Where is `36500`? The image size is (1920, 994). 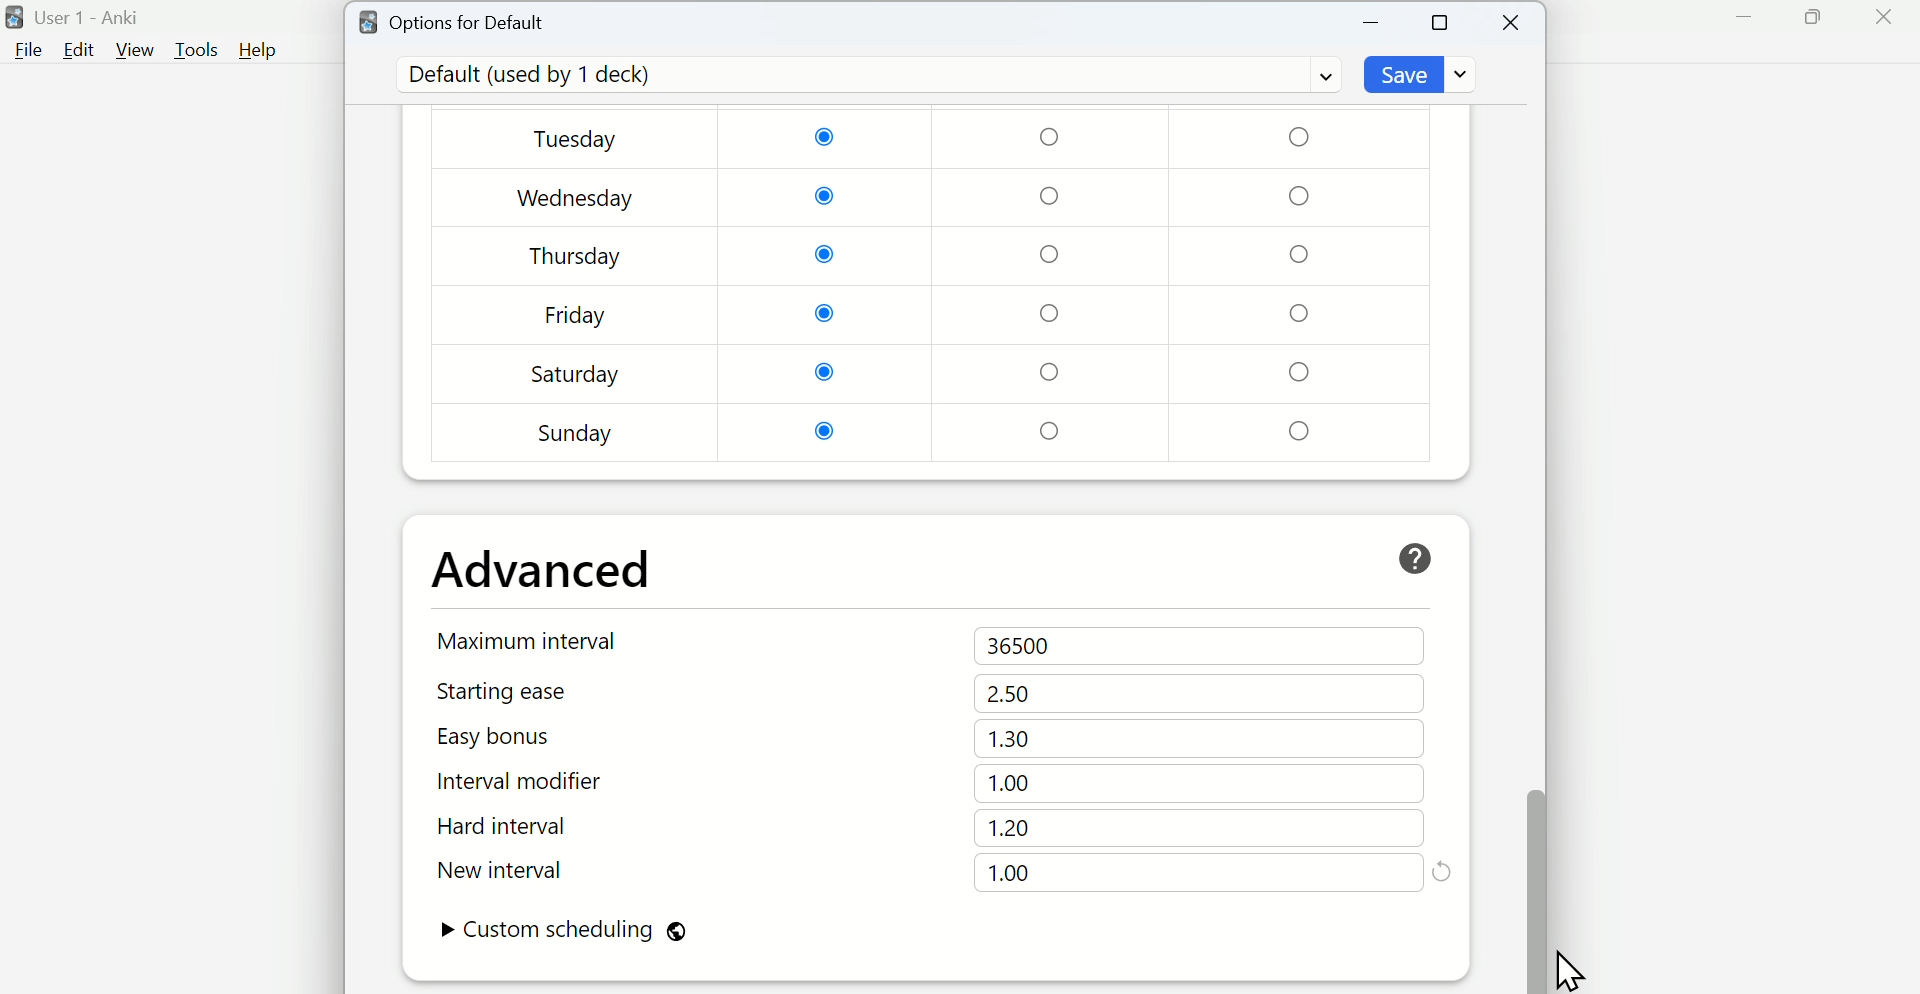
36500 is located at coordinates (1024, 647).